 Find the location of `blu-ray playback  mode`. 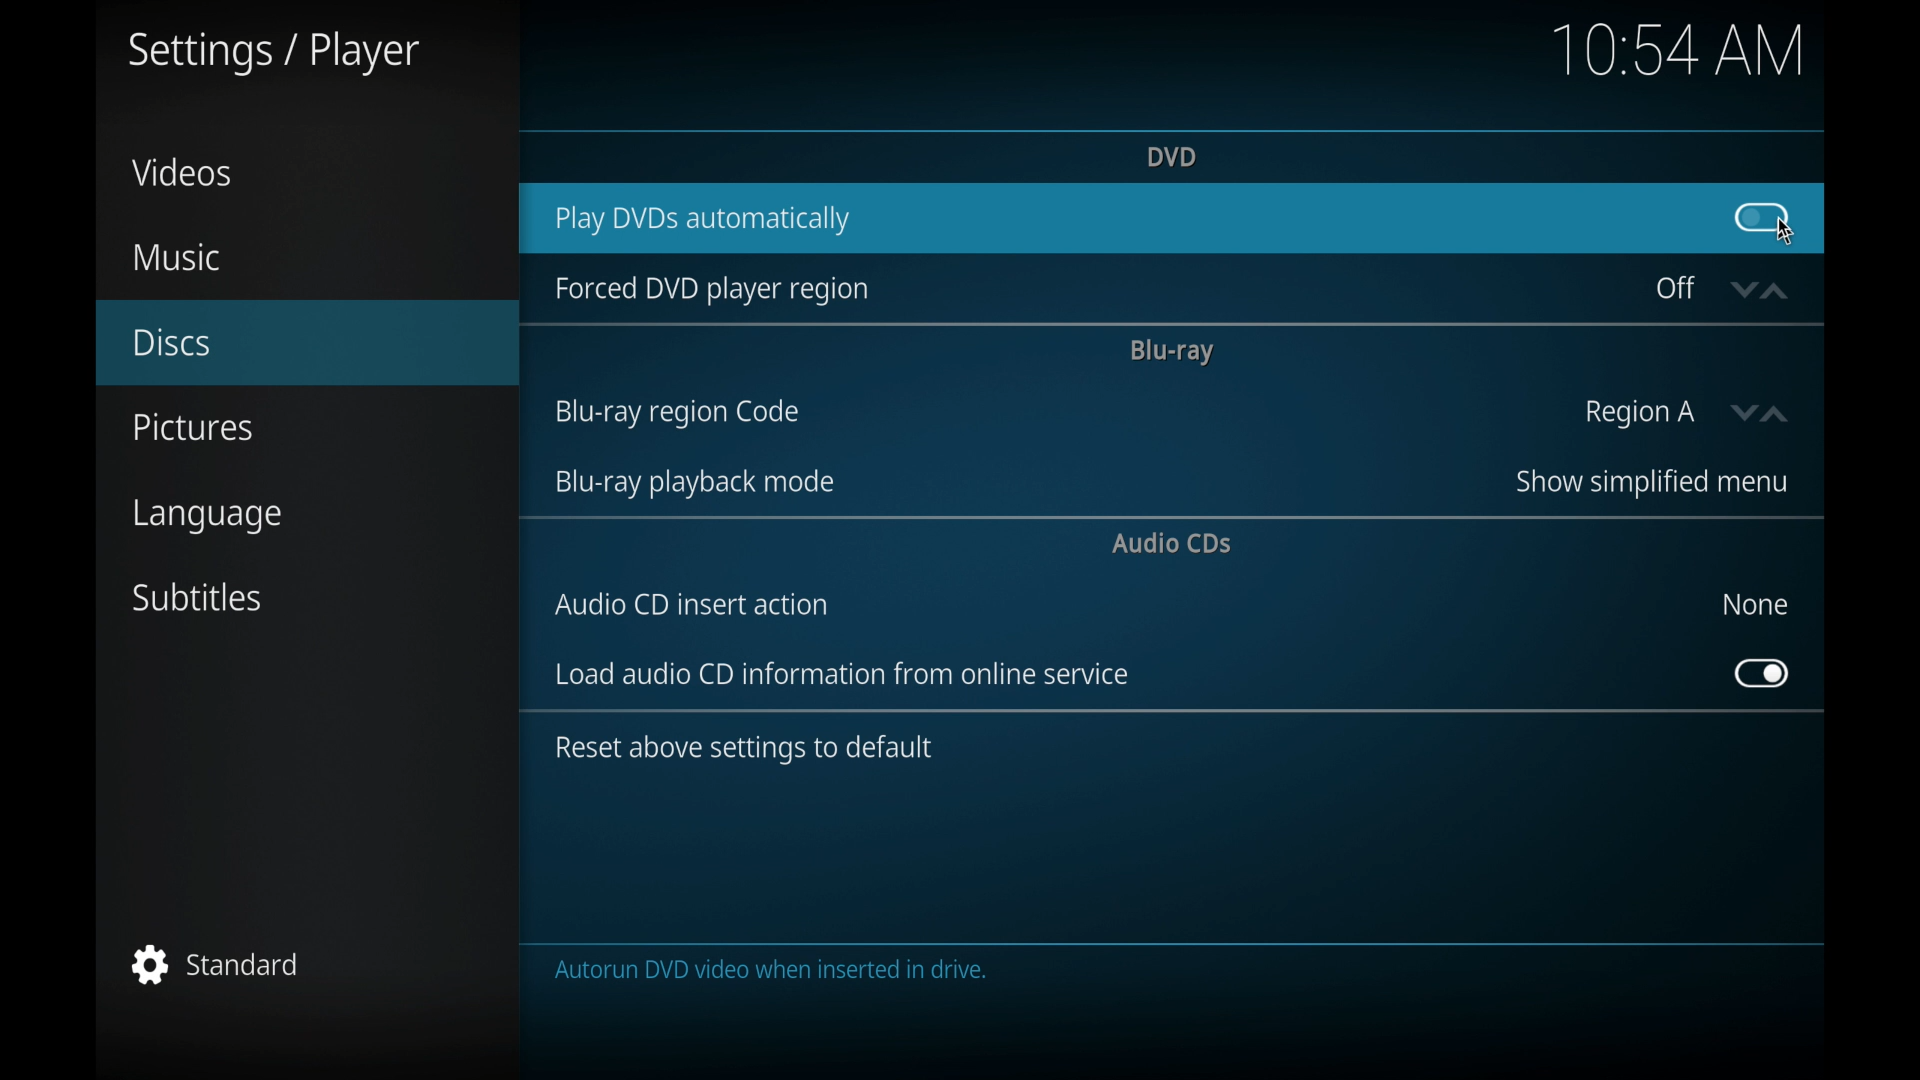

blu-ray playback  mode is located at coordinates (692, 483).